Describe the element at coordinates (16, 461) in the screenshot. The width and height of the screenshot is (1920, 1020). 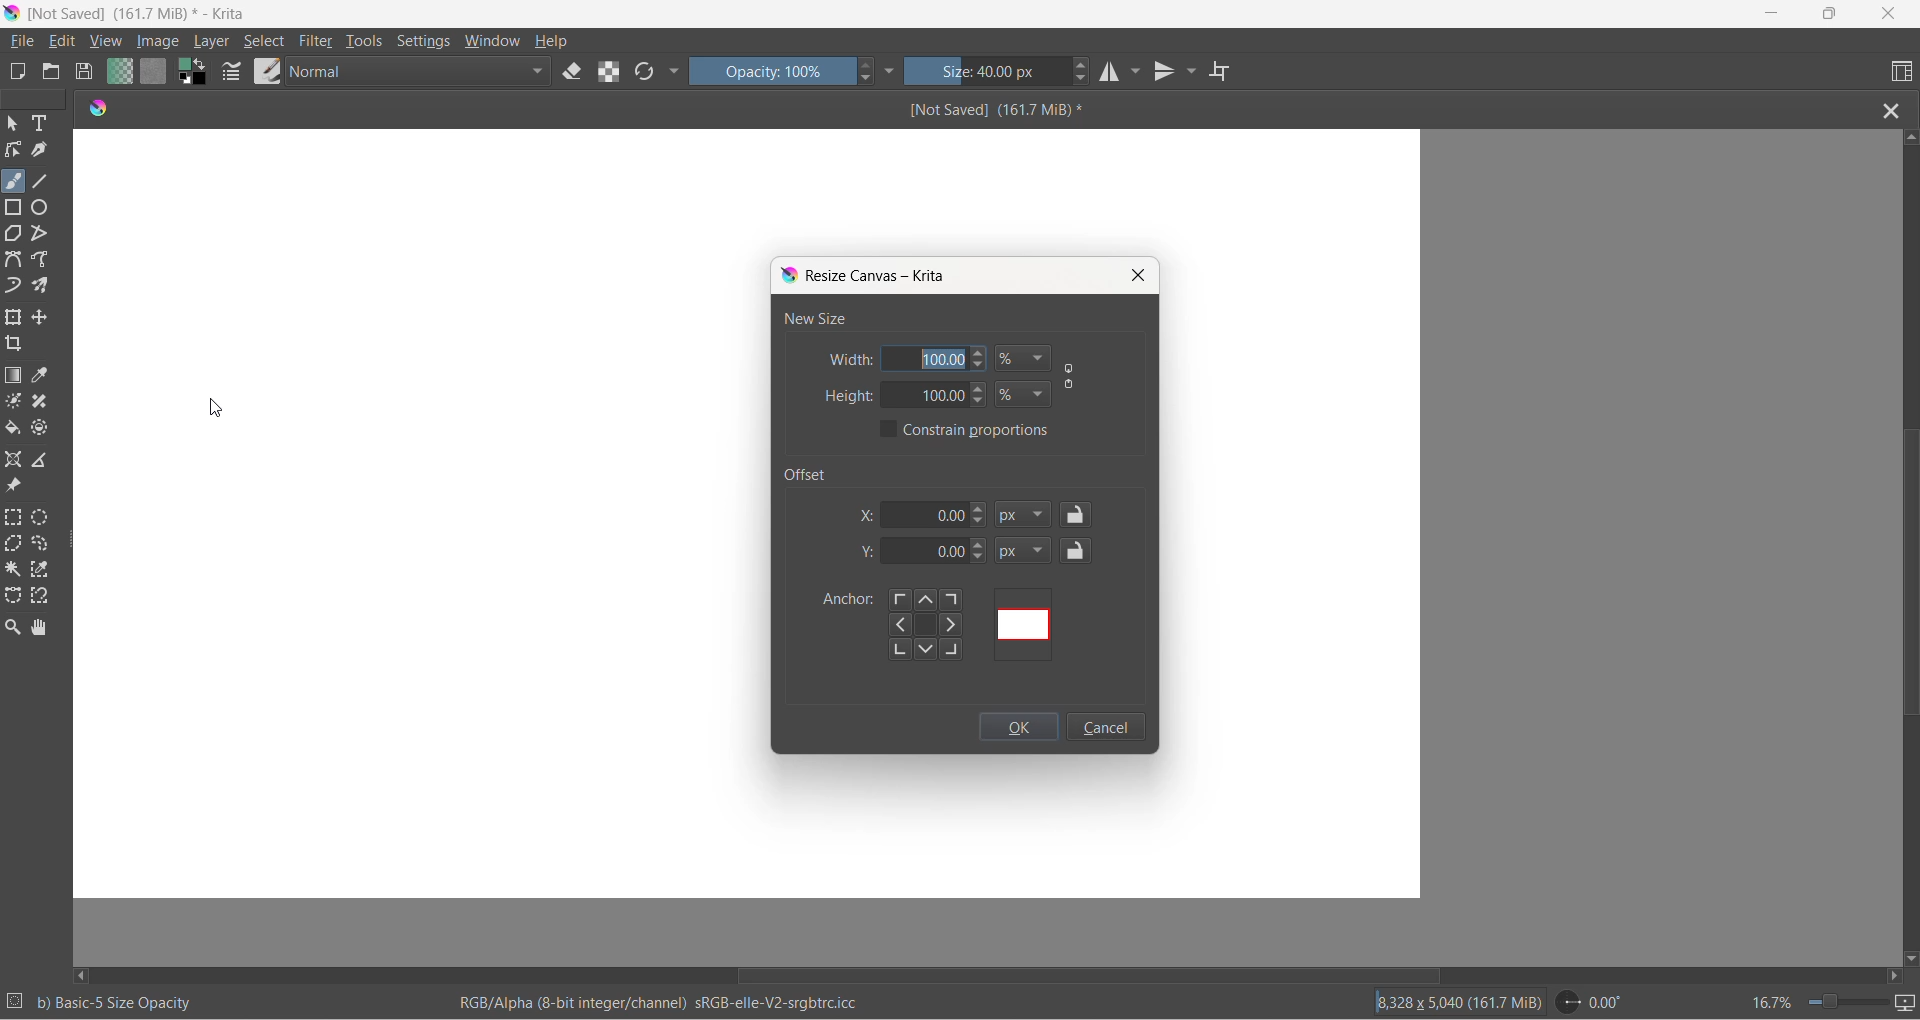
I see `assistant tool` at that location.